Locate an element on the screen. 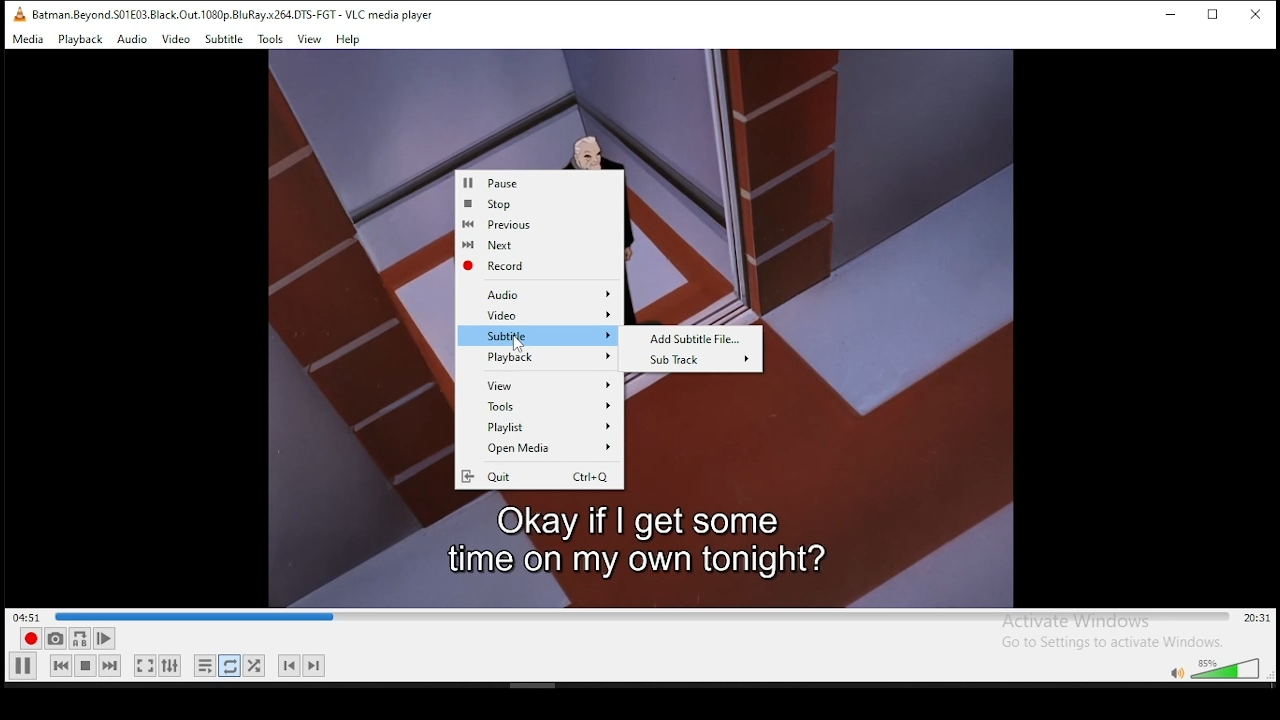 This screenshot has width=1280, height=720. Subtitle is located at coordinates (224, 40).